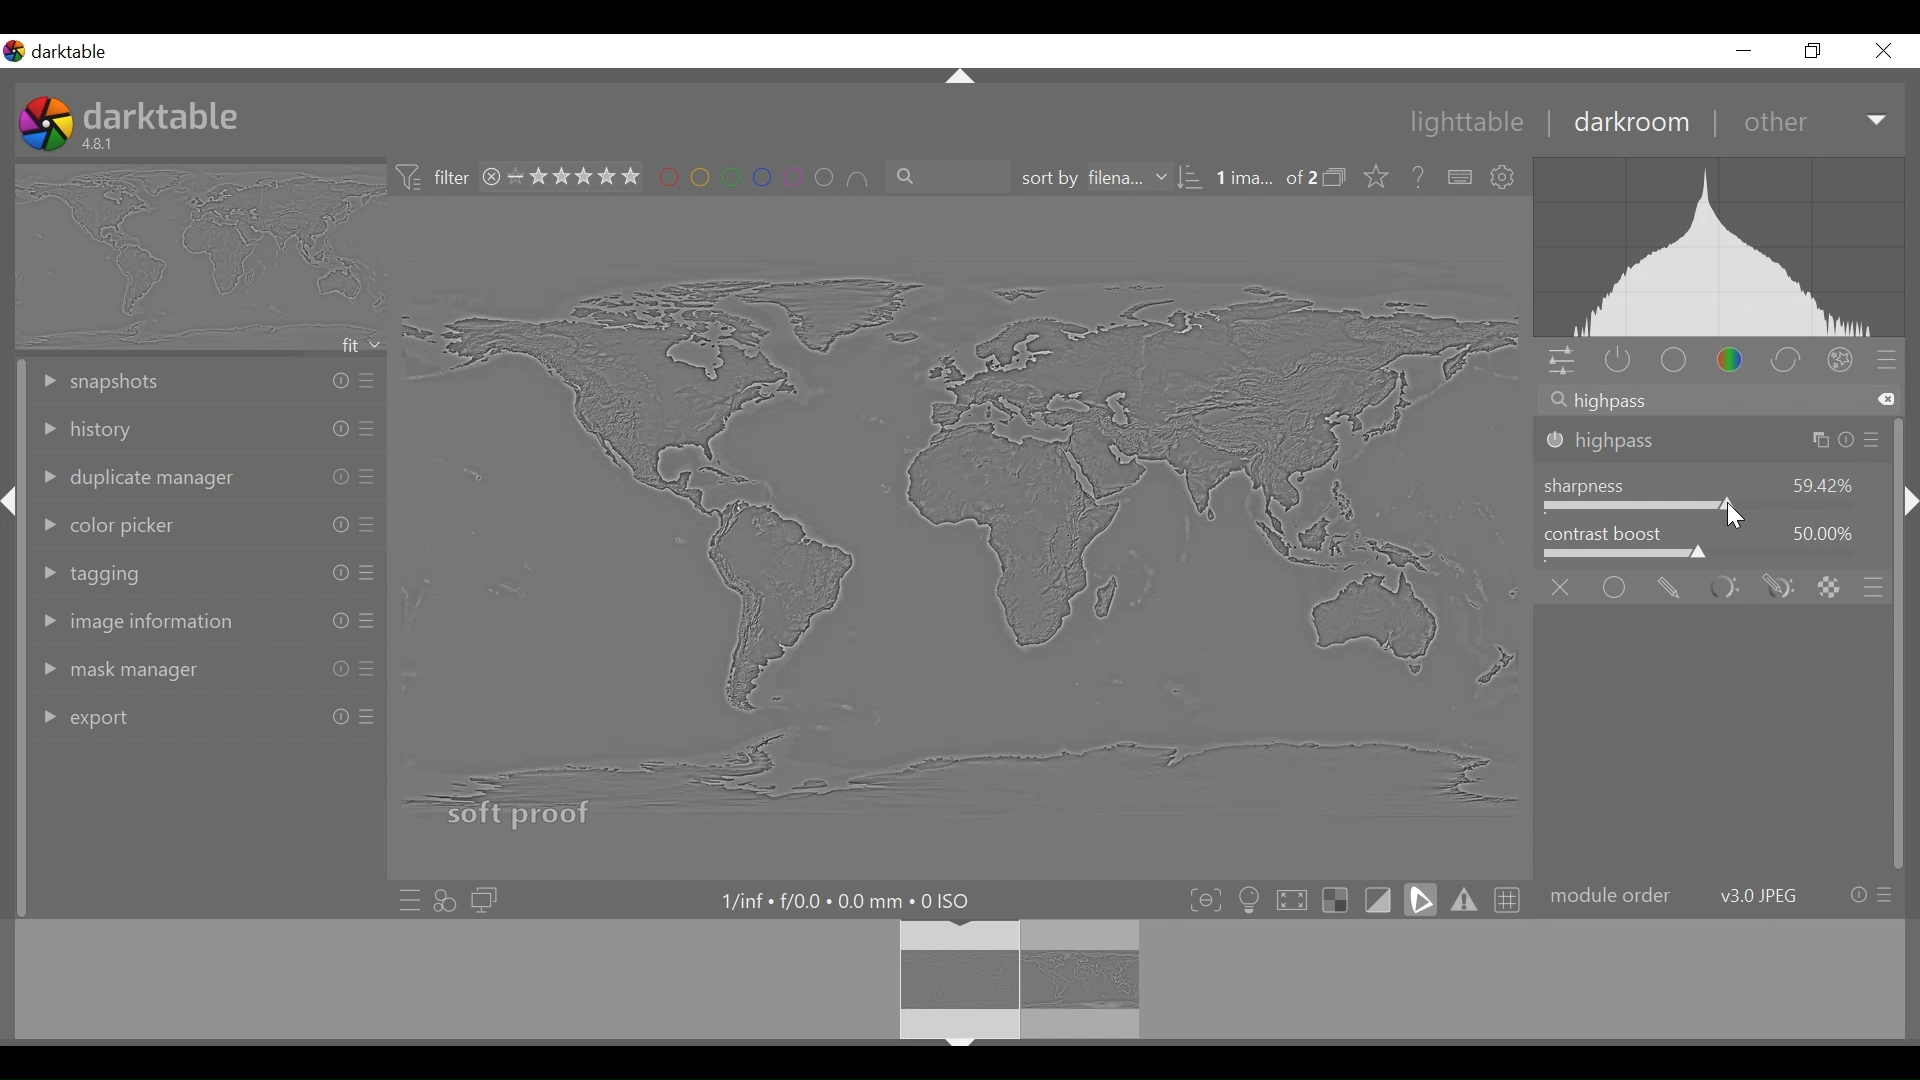 Image resolution: width=1920 pixels, height=1080 pixels. Describe the element at coordinates (208, 666) in the screenshot. I see `mask manager` at that location.